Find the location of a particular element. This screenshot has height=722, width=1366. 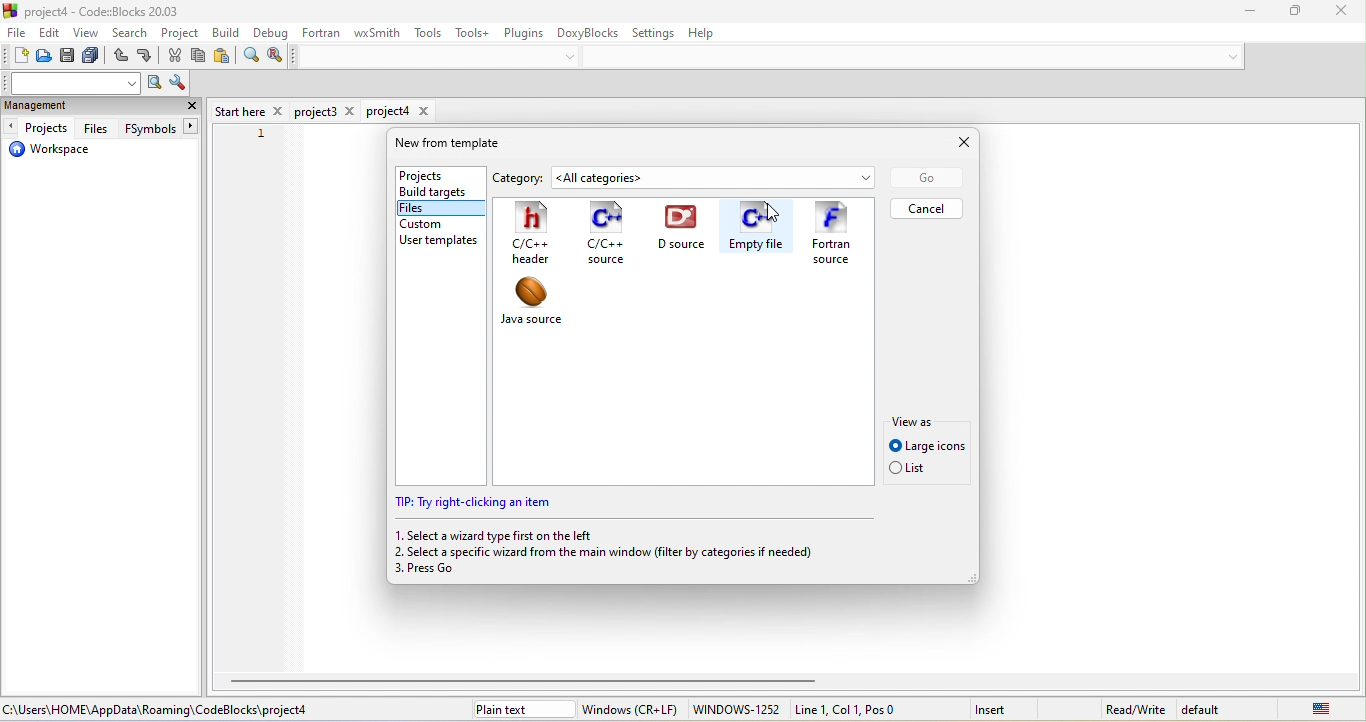

cancel is located at coordinates (928, 208).